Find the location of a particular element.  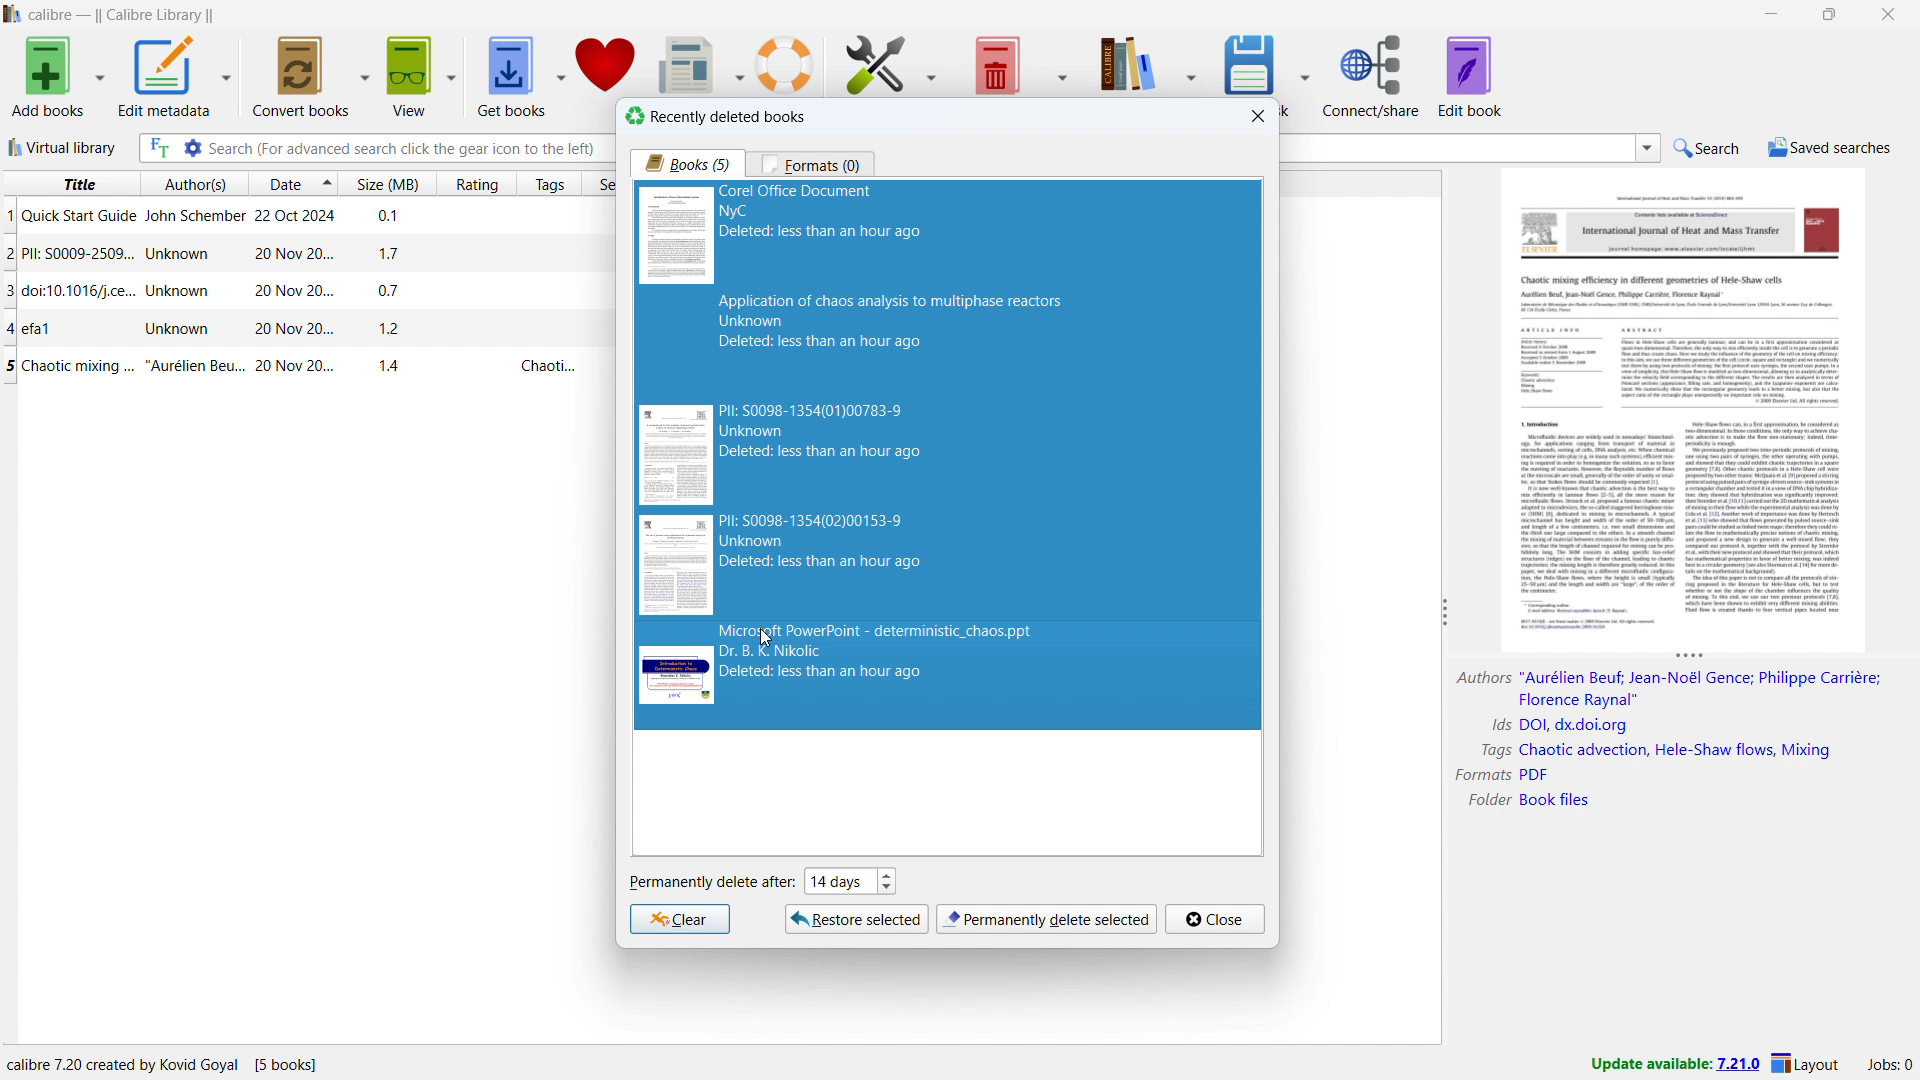

edit metadata is located at coordinates (164, 77).